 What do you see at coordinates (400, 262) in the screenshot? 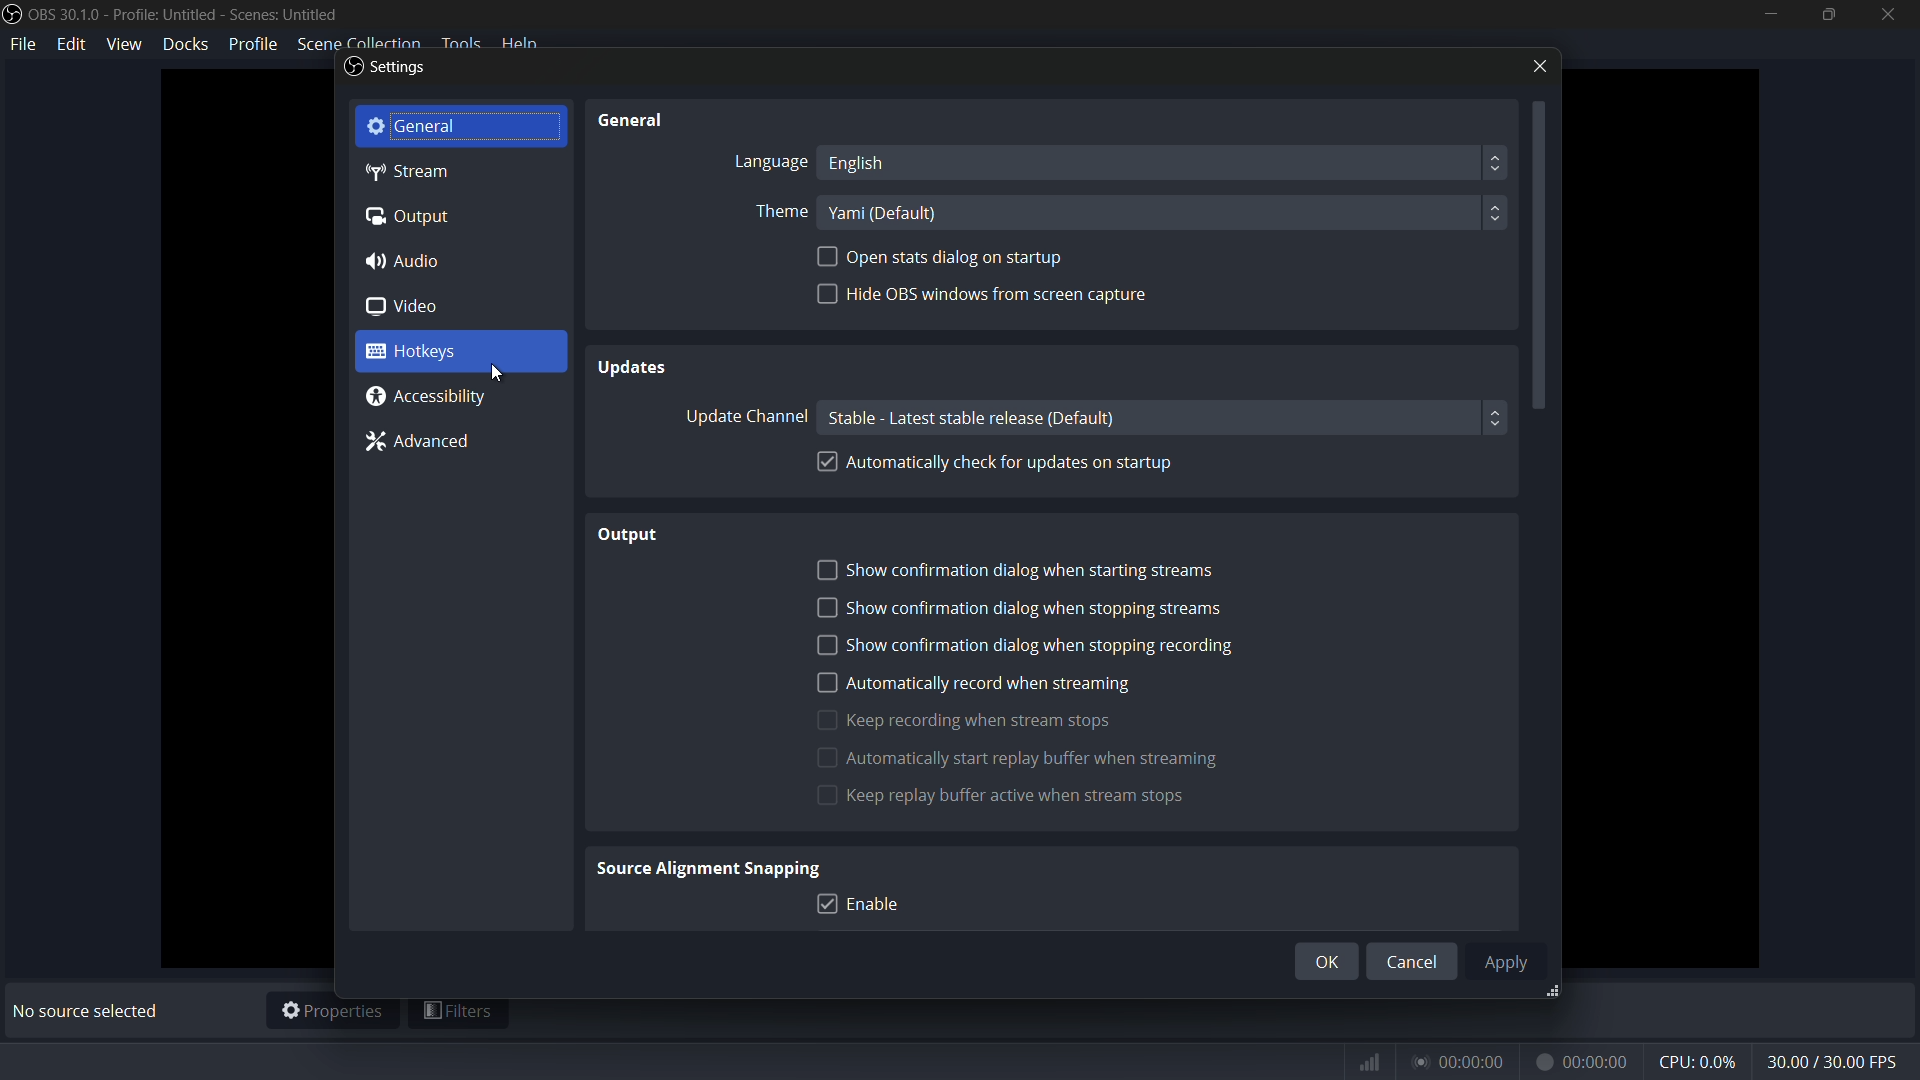
I see `audio` at bounding box center [400, 262].